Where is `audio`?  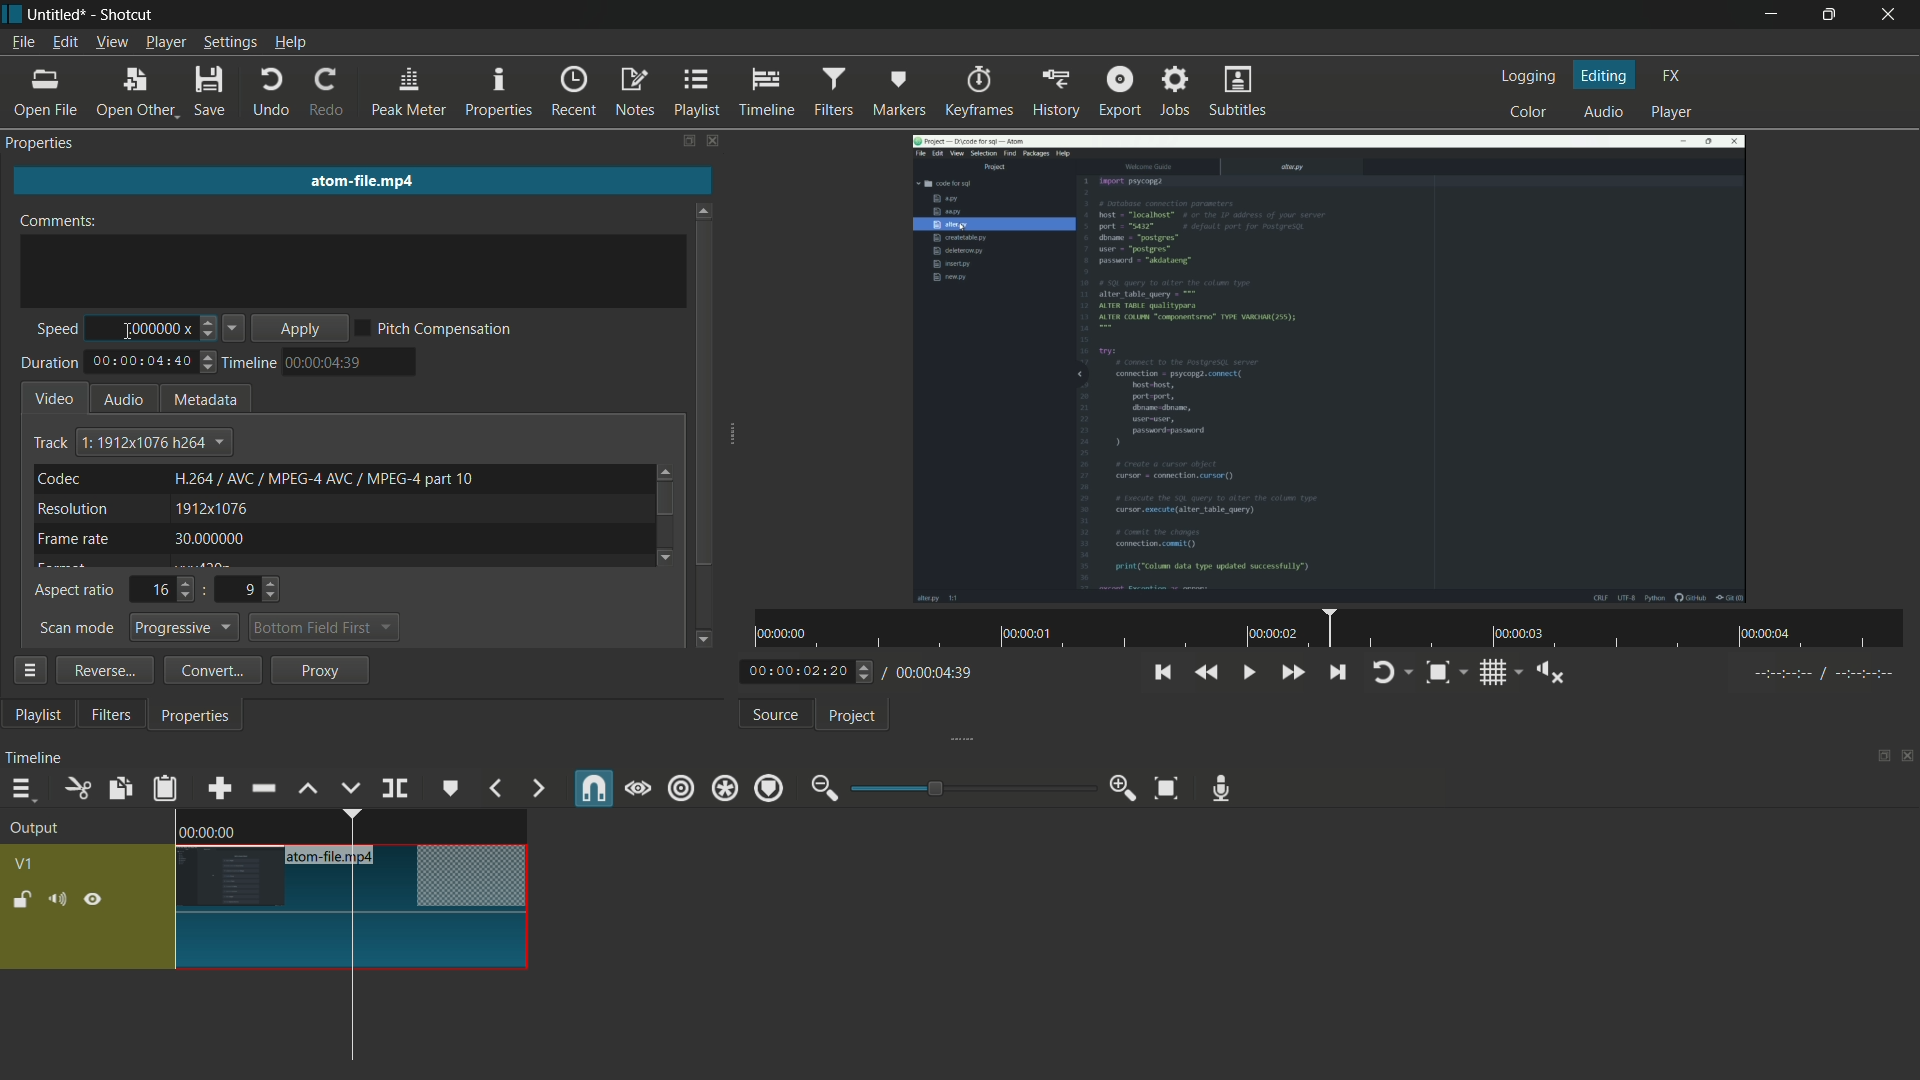
audio is located at coordinates (1605, 110).